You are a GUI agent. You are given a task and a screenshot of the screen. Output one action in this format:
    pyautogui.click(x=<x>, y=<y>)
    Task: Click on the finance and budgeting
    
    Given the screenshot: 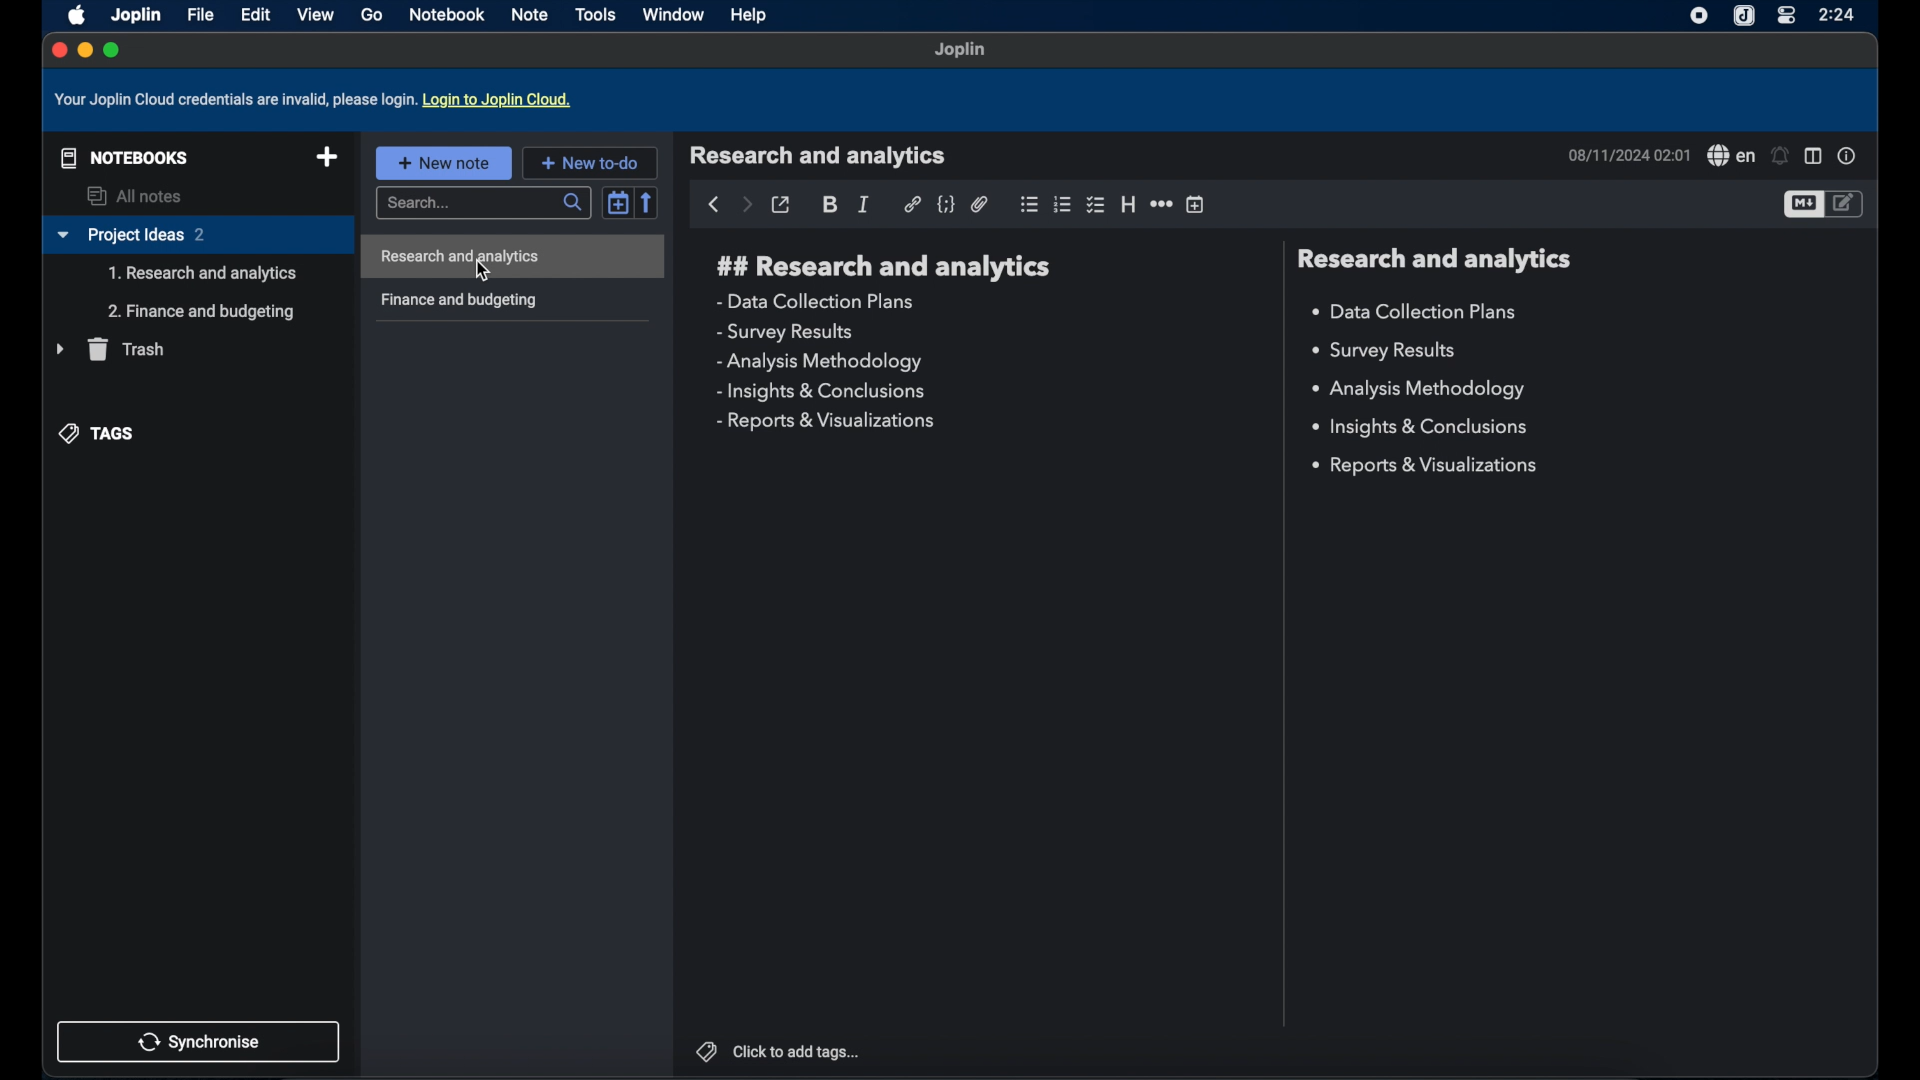 What is the action you would take?
    pyautogui.click(x=458, y=301)
    